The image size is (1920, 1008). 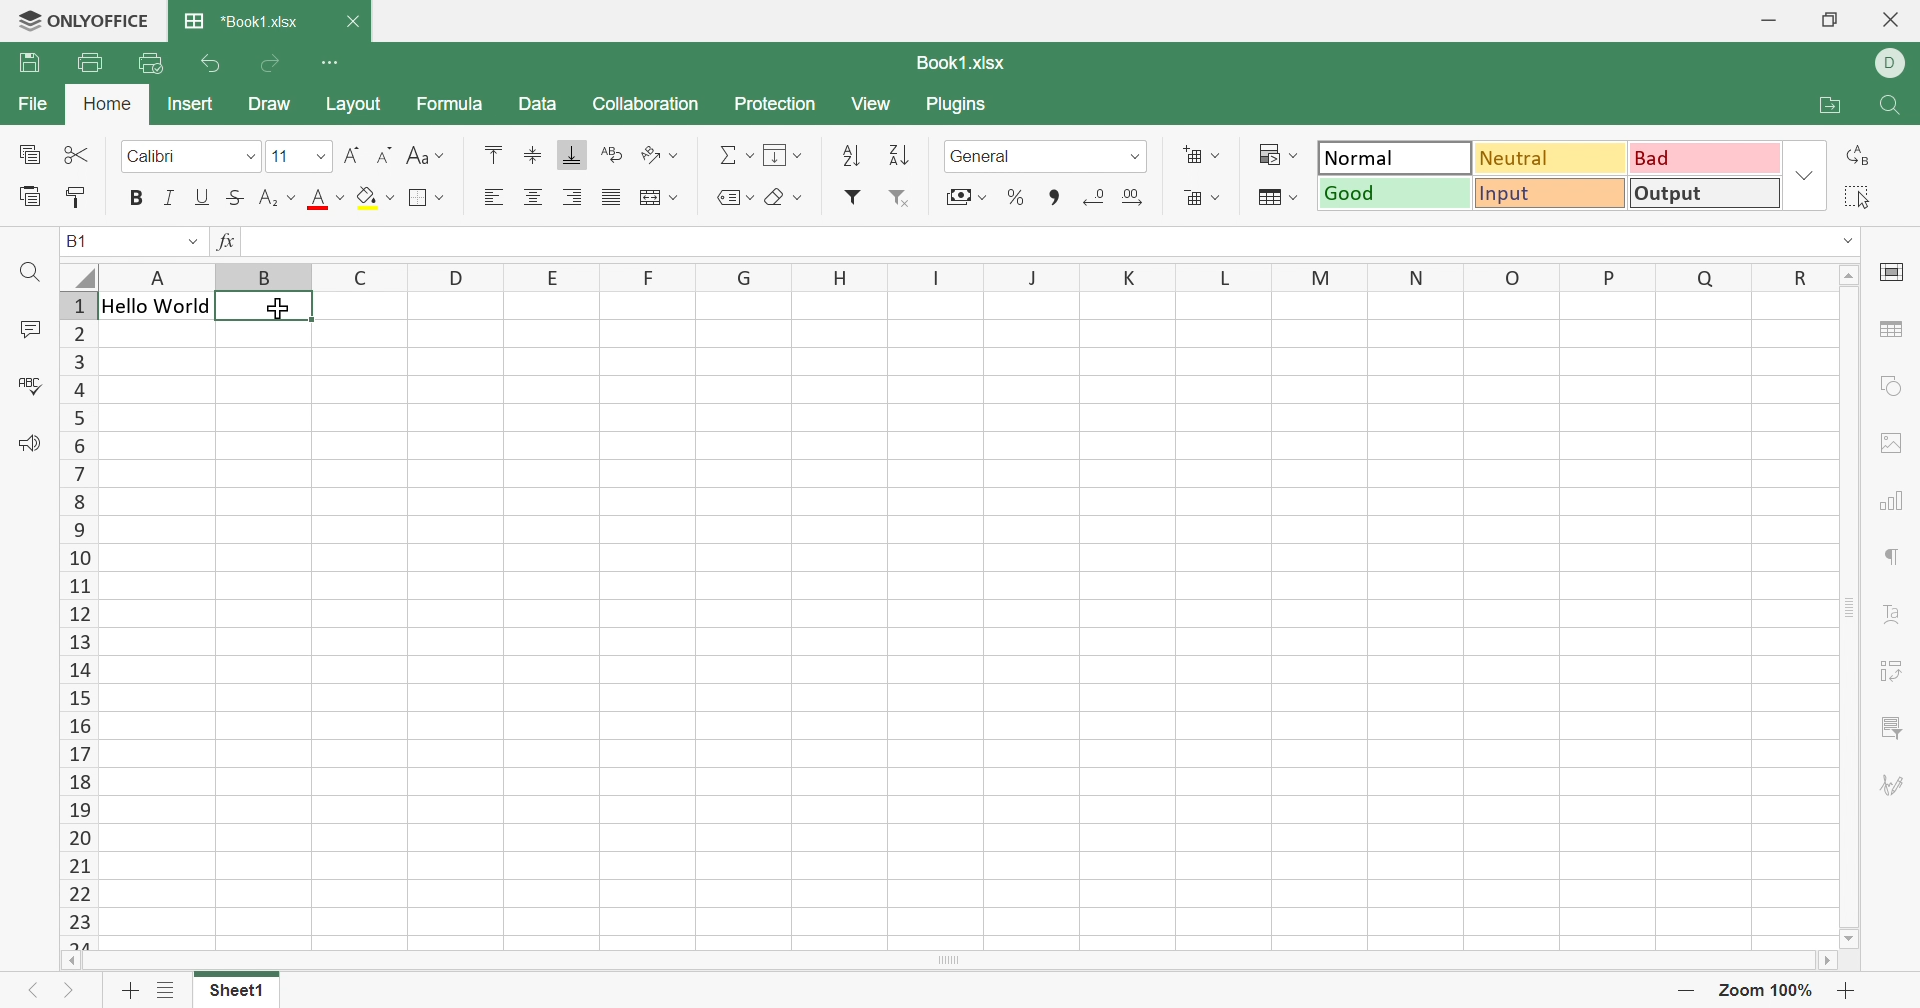 What do you see at coordinates (1888, 784) in the screenshot?
I see `Signature settings` at bounding box center [1888, 784].